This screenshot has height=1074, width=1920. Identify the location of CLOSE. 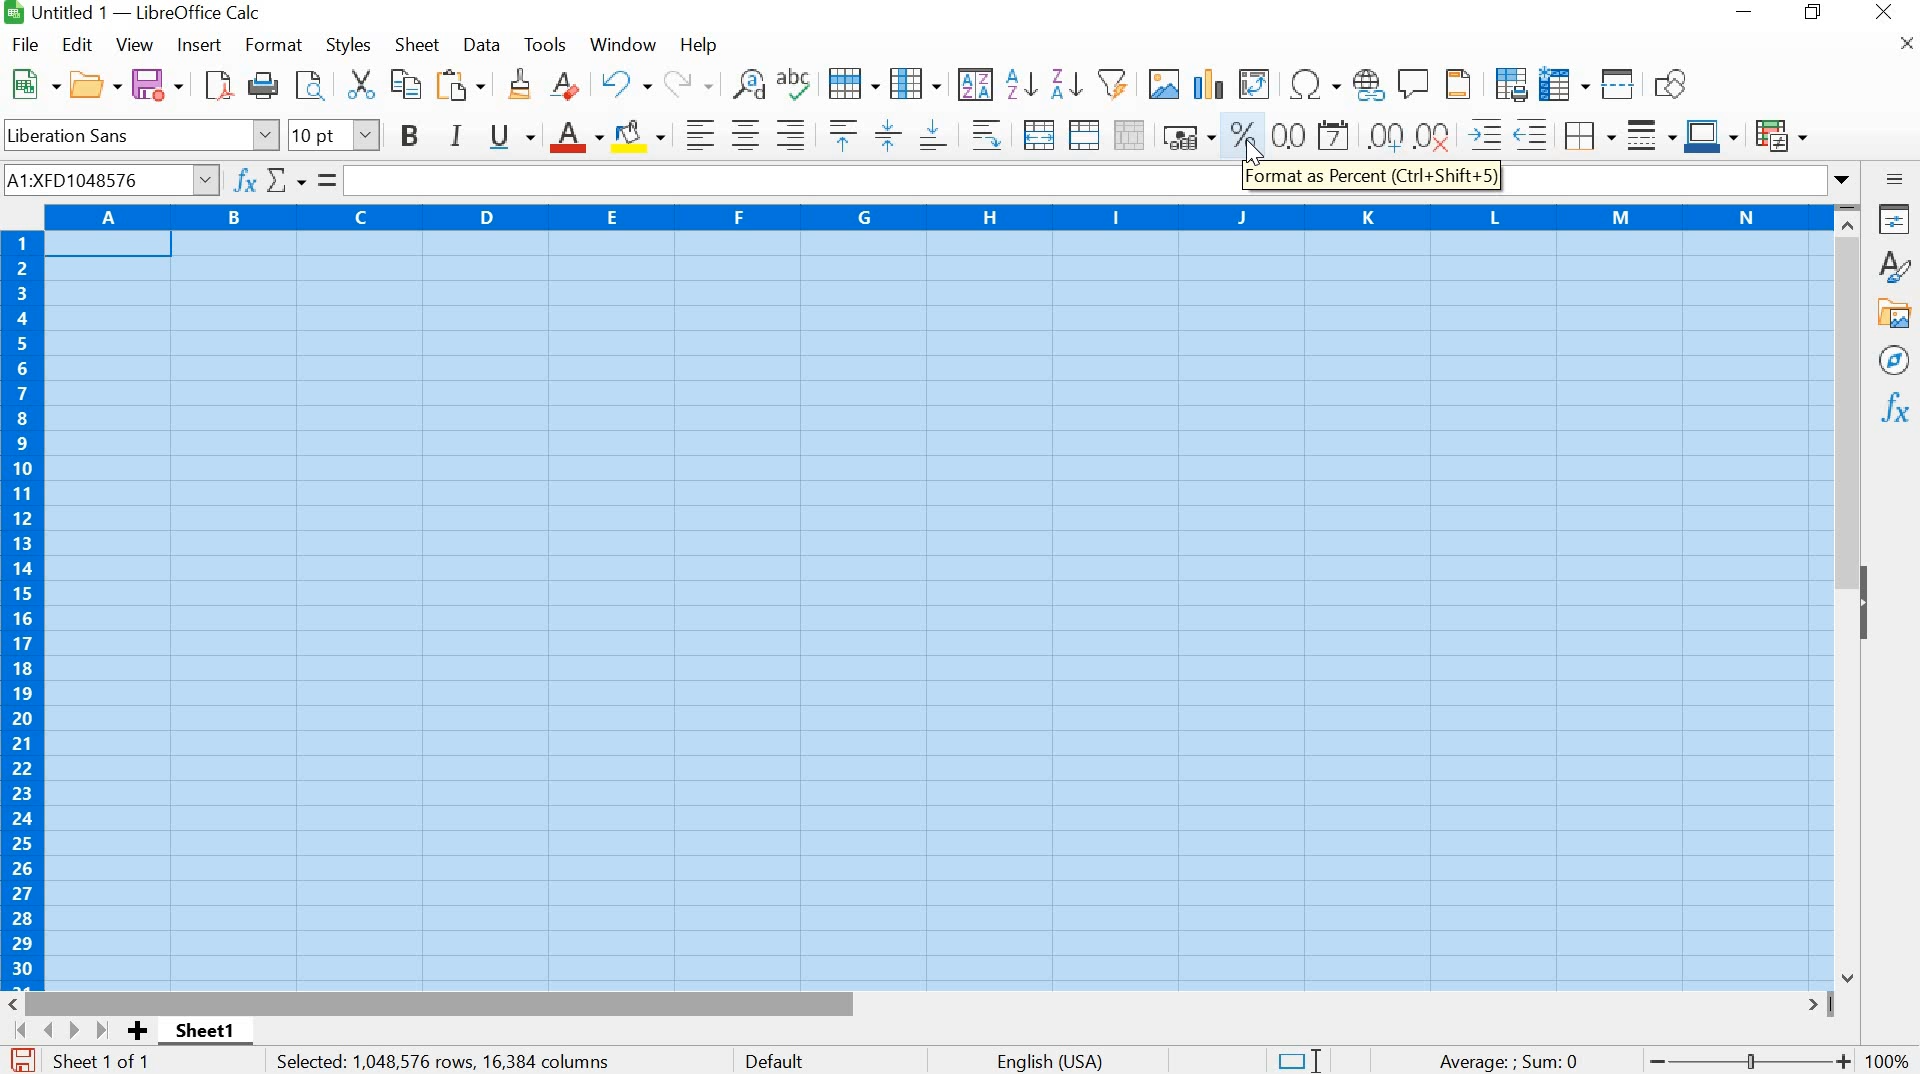
(1882, 12).